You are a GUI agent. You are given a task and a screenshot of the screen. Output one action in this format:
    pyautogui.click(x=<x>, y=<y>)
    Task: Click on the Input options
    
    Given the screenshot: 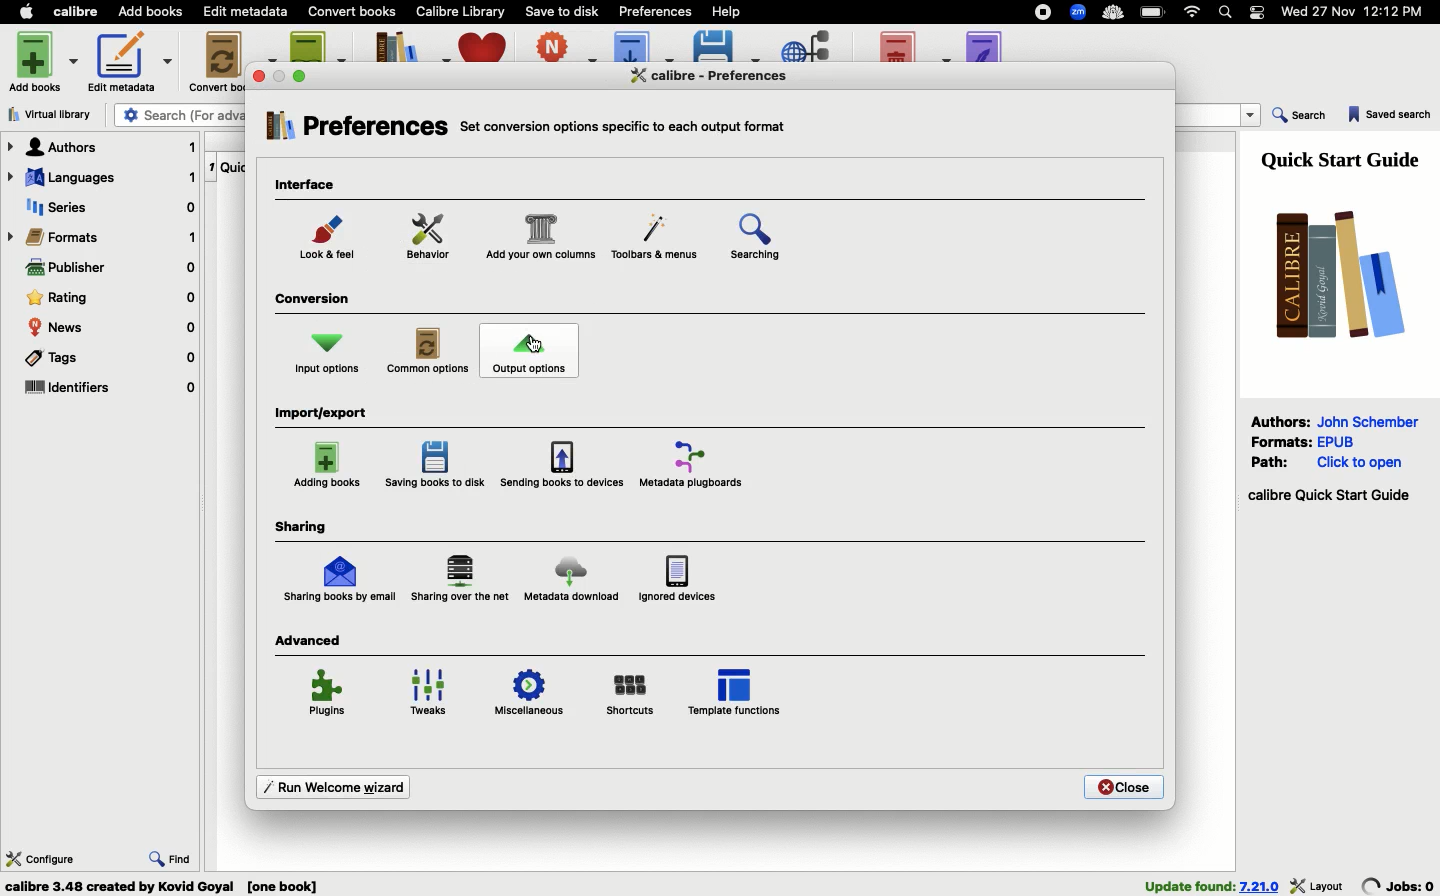 What is the action you would take?
    pyautogui.click(x=328, y=353)
    